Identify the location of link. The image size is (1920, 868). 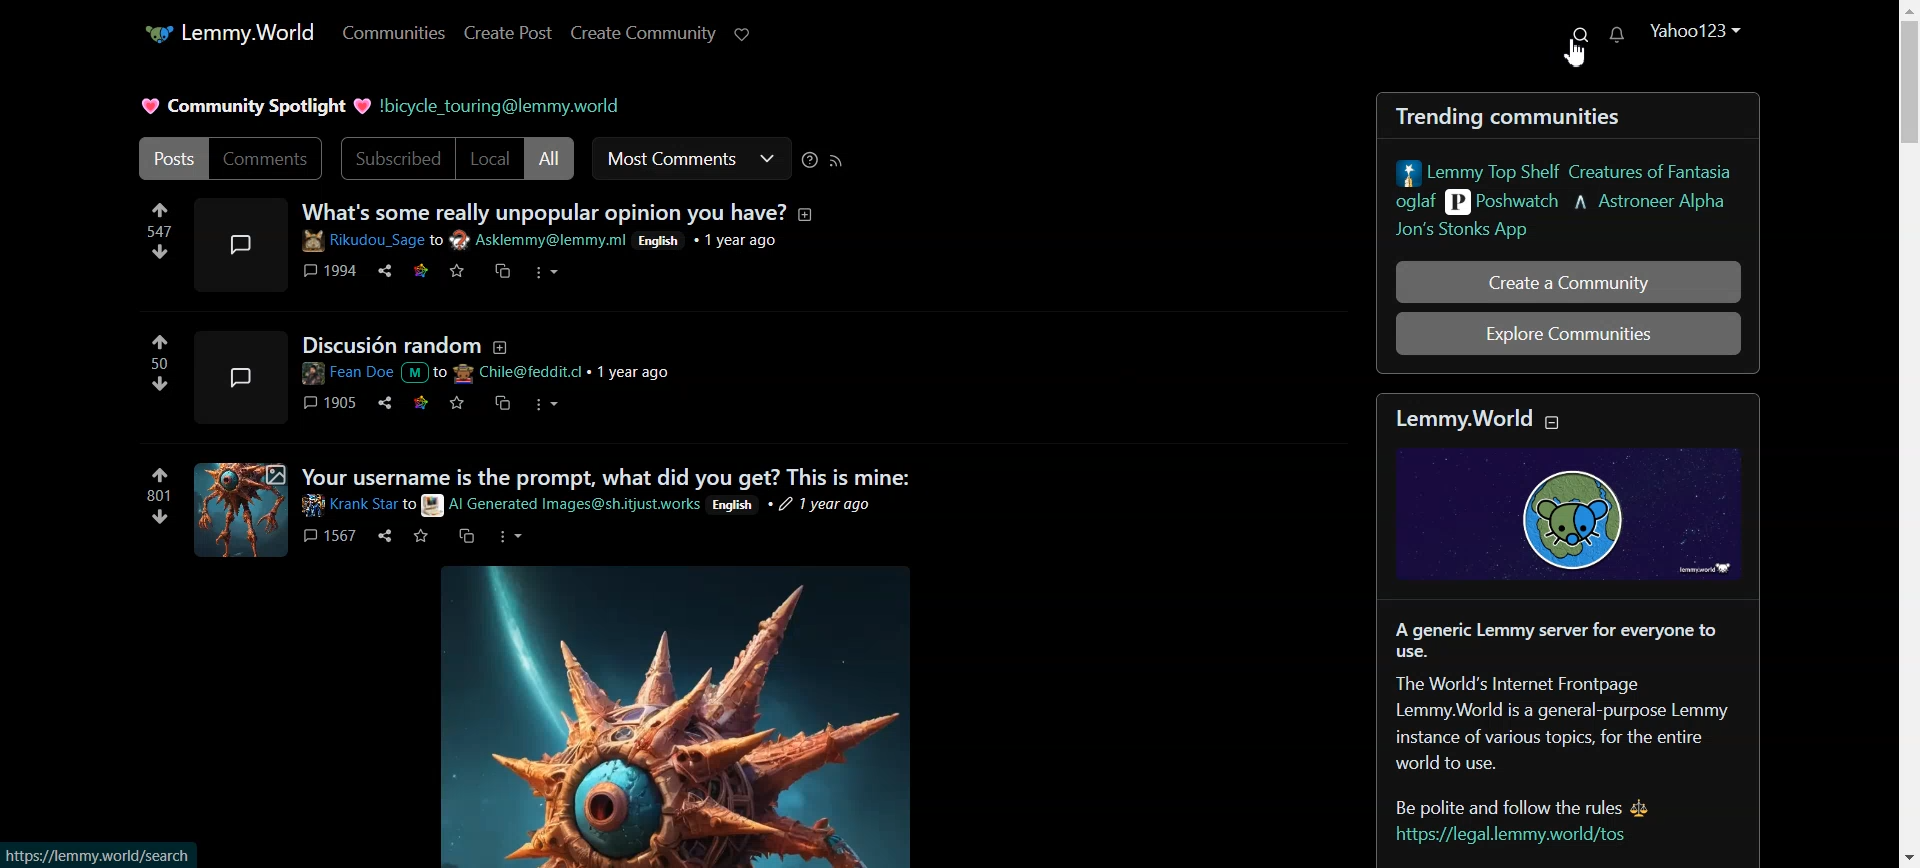
(420, 404).